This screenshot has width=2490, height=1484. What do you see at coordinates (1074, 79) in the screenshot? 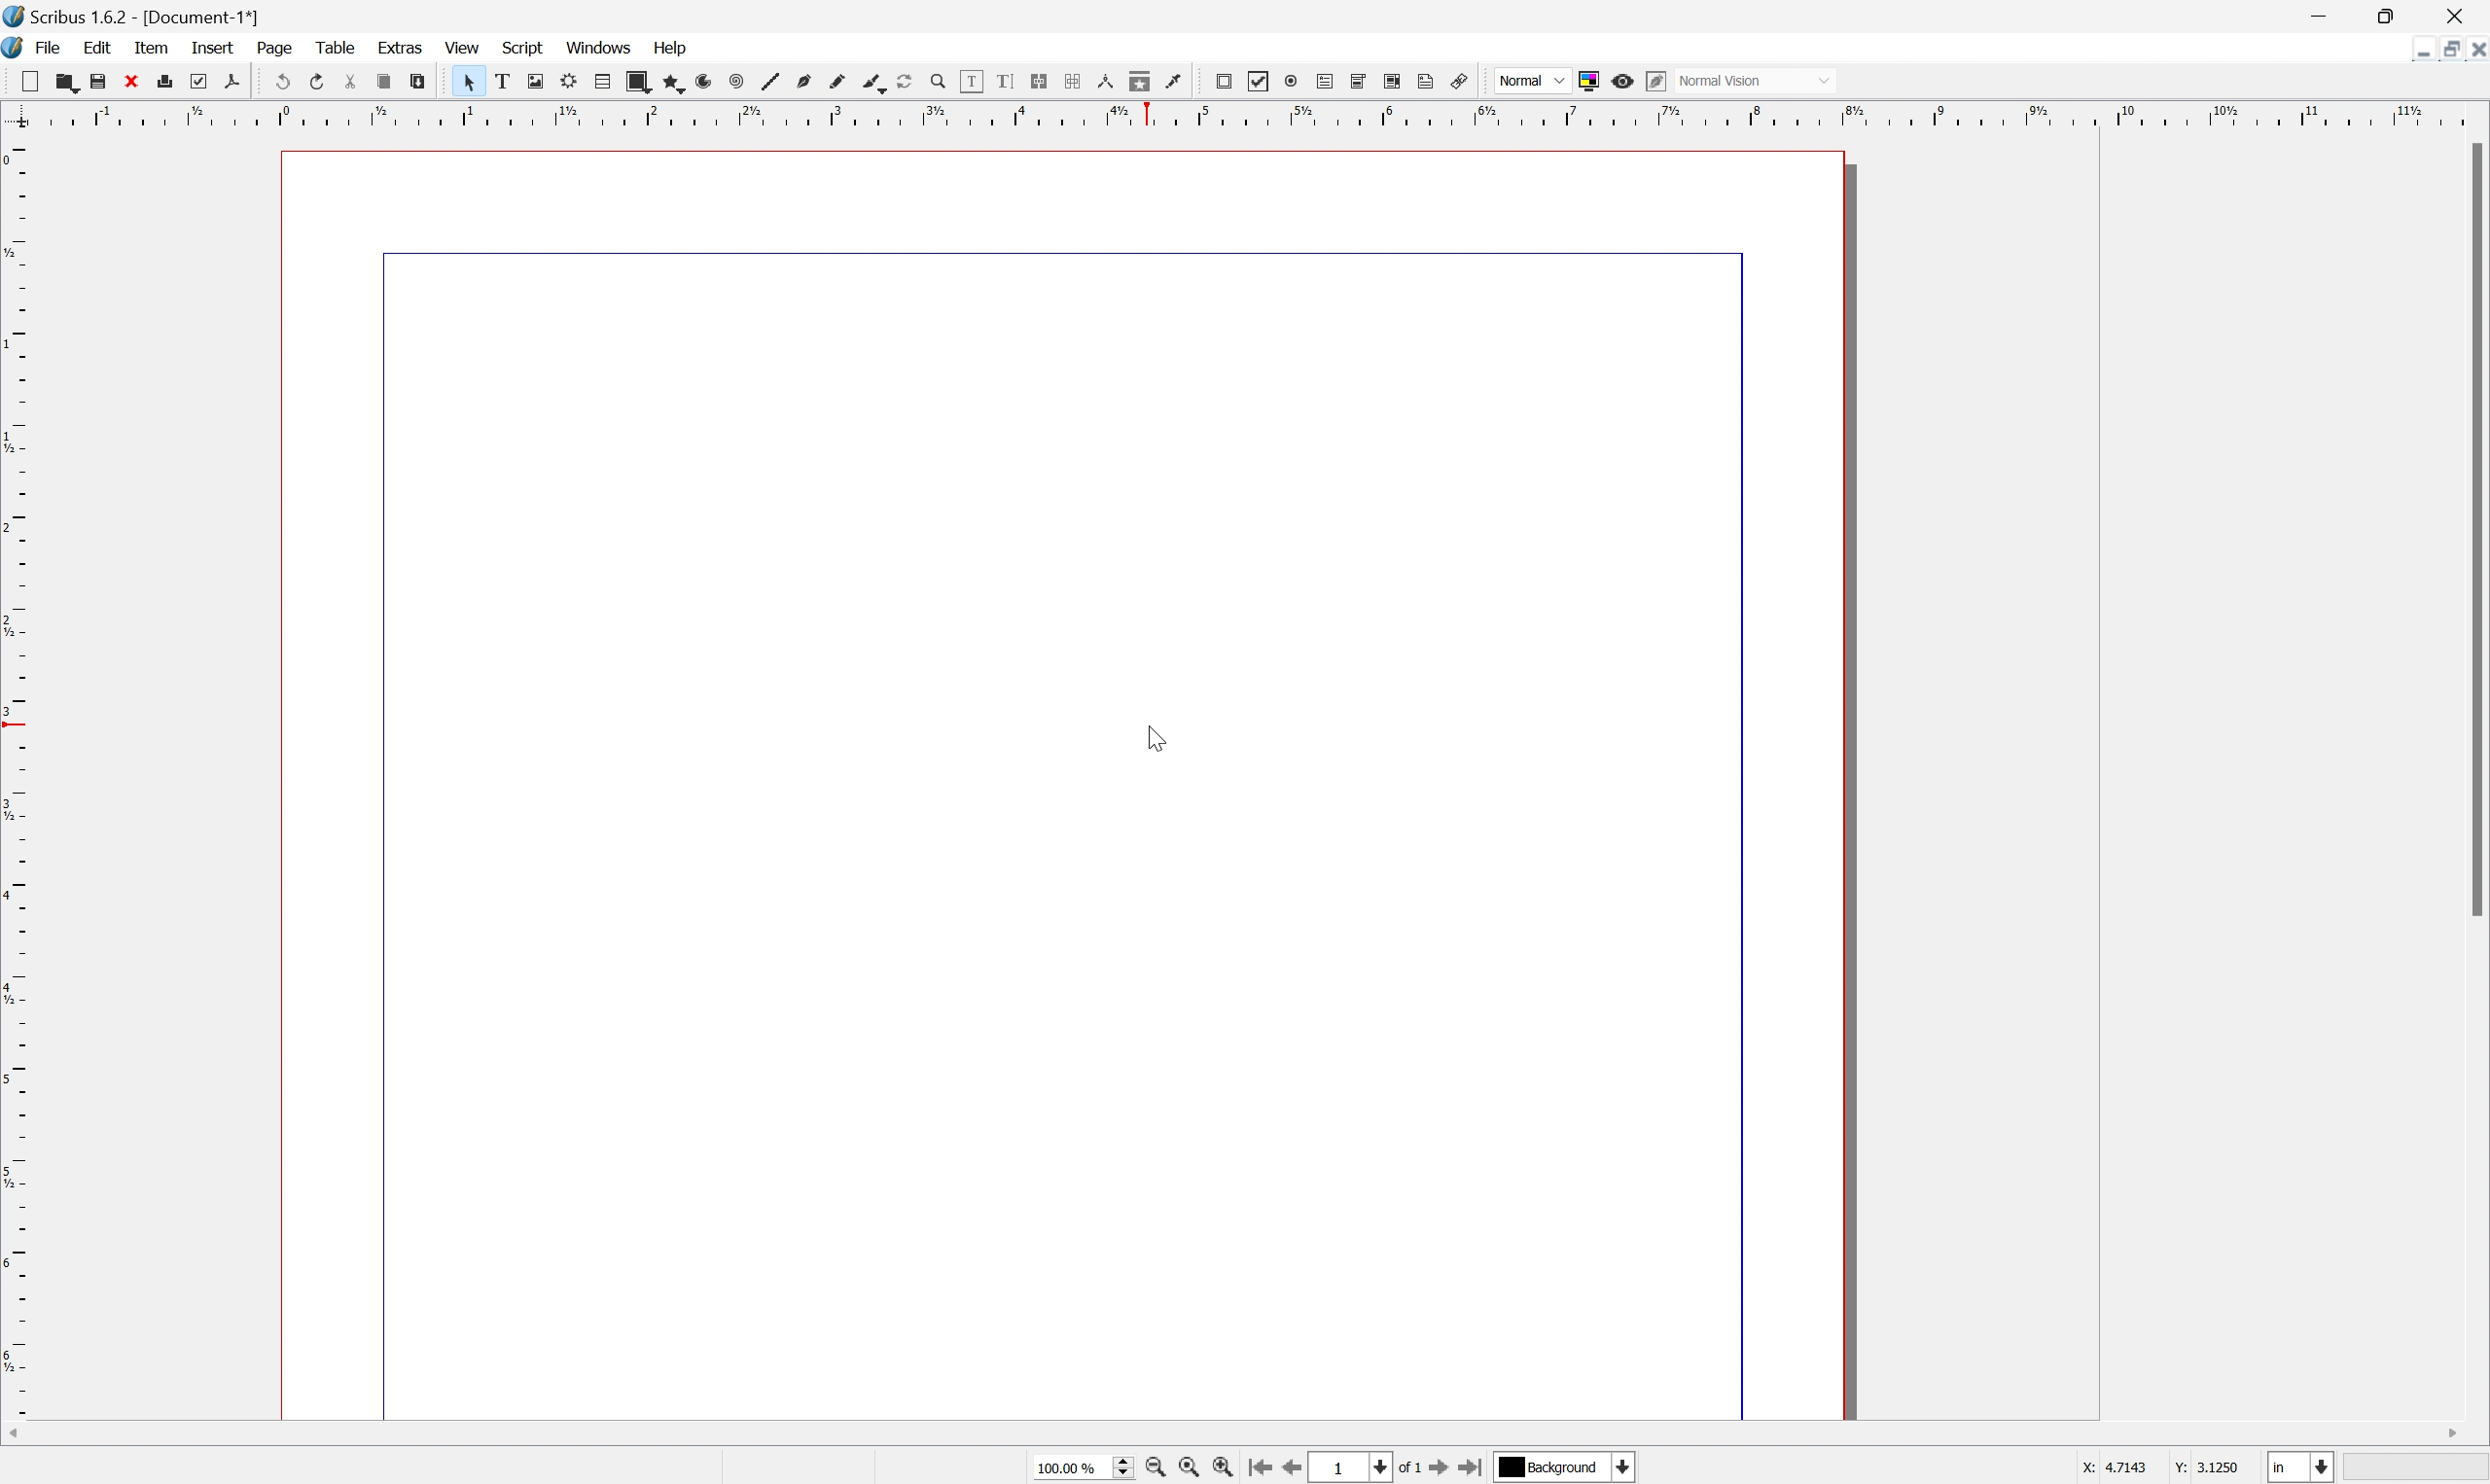
I see `Unlink text frames` at bounding box center [1074, 79].